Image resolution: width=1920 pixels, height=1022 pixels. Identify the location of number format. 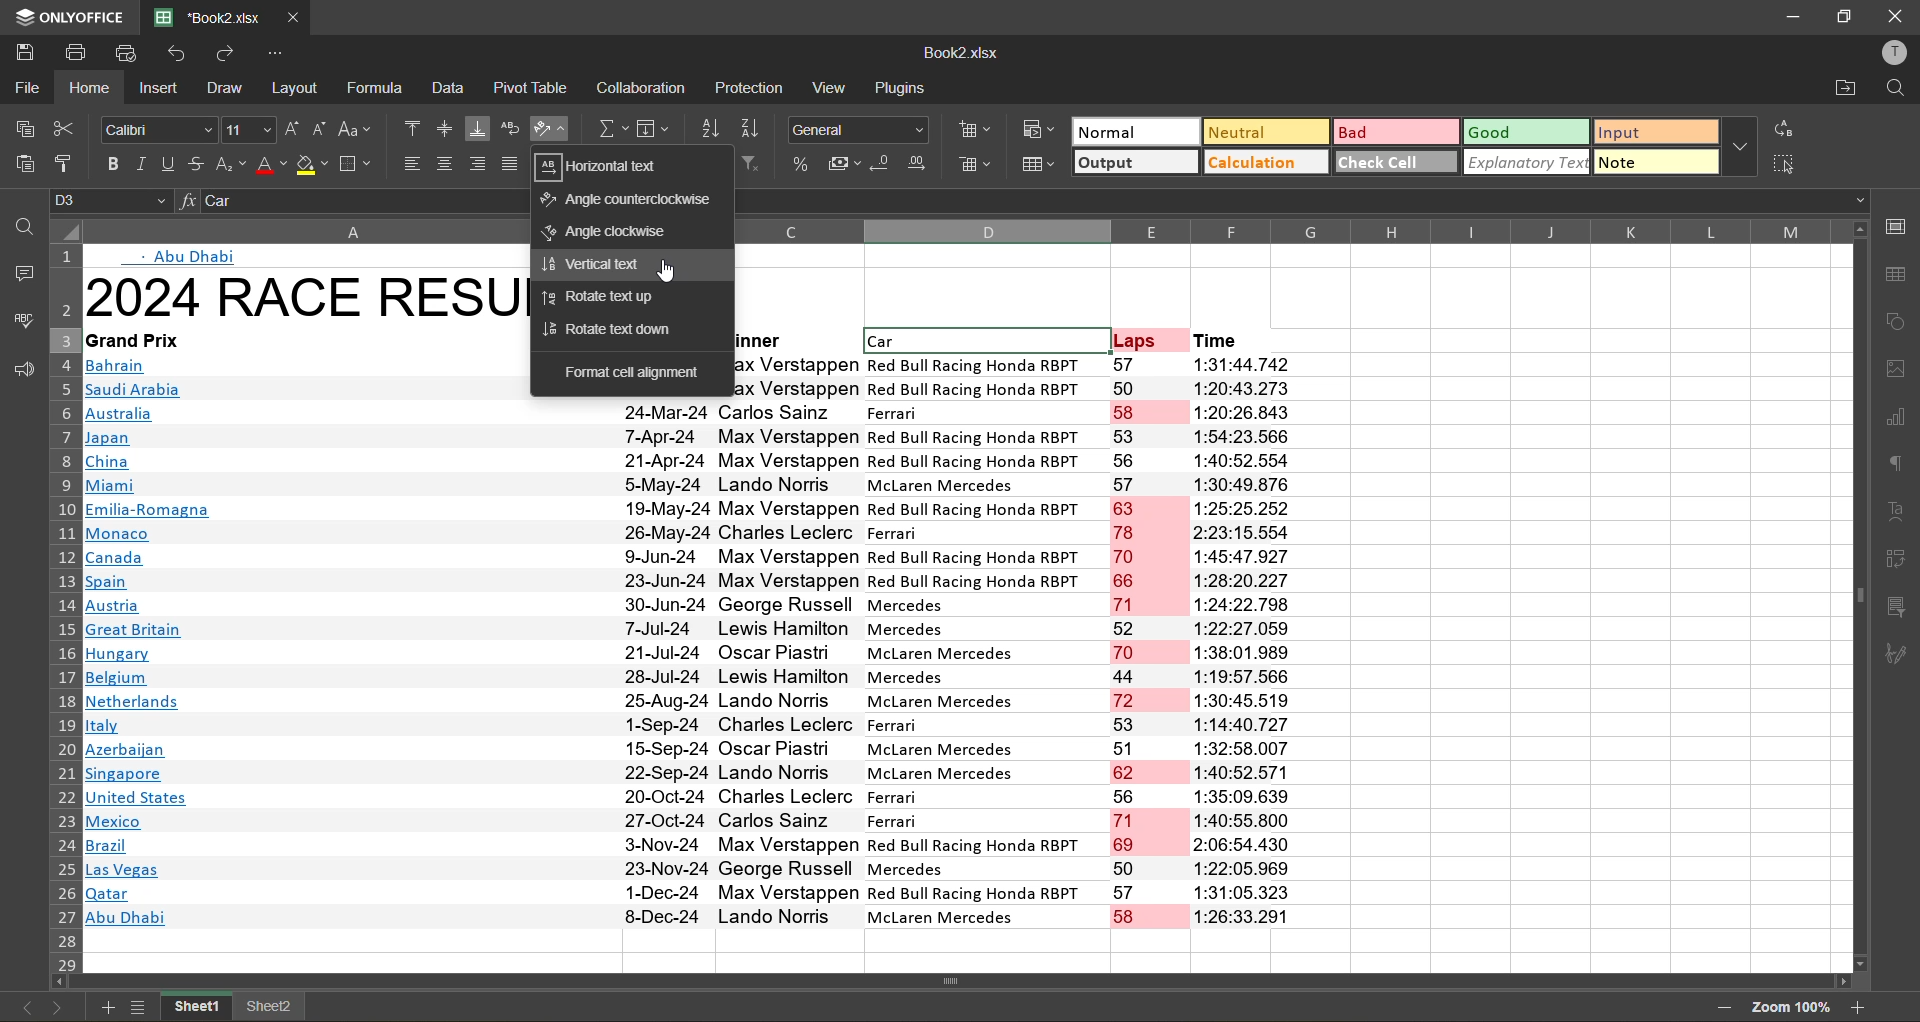
(858, 128).